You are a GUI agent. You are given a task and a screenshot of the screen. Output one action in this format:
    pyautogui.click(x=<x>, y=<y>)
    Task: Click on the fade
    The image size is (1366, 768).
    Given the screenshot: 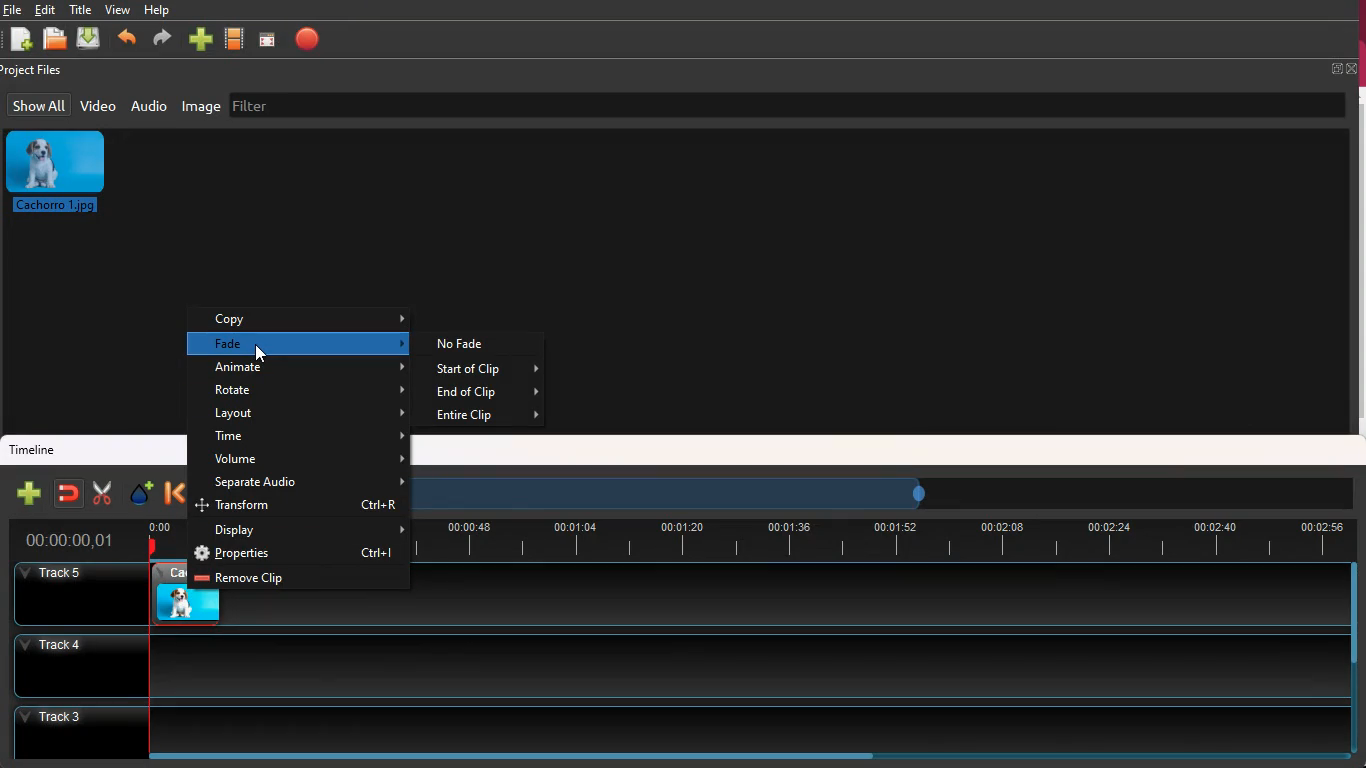 What is the action you would take?
    pyautogui.click(x=309, y=343)
    